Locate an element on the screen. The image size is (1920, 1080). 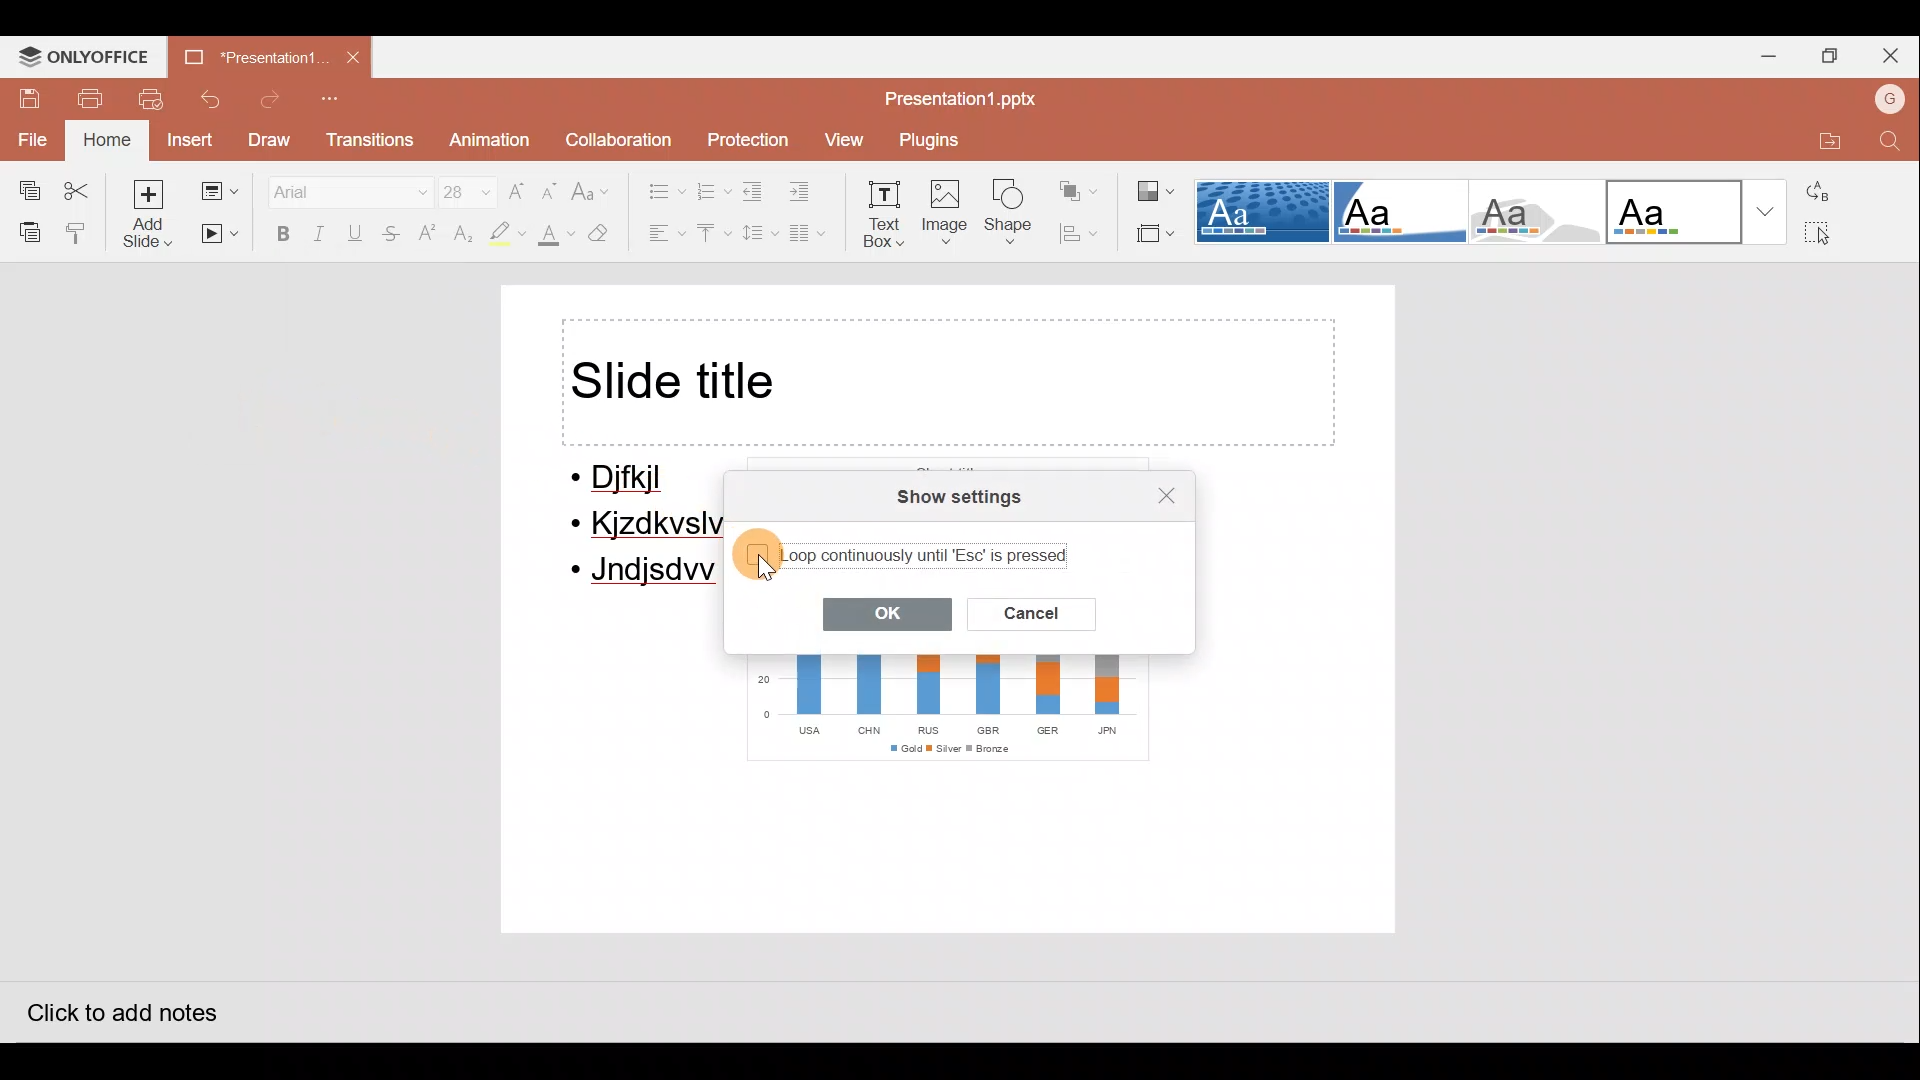
Italics is located at coordinates (314, 229).